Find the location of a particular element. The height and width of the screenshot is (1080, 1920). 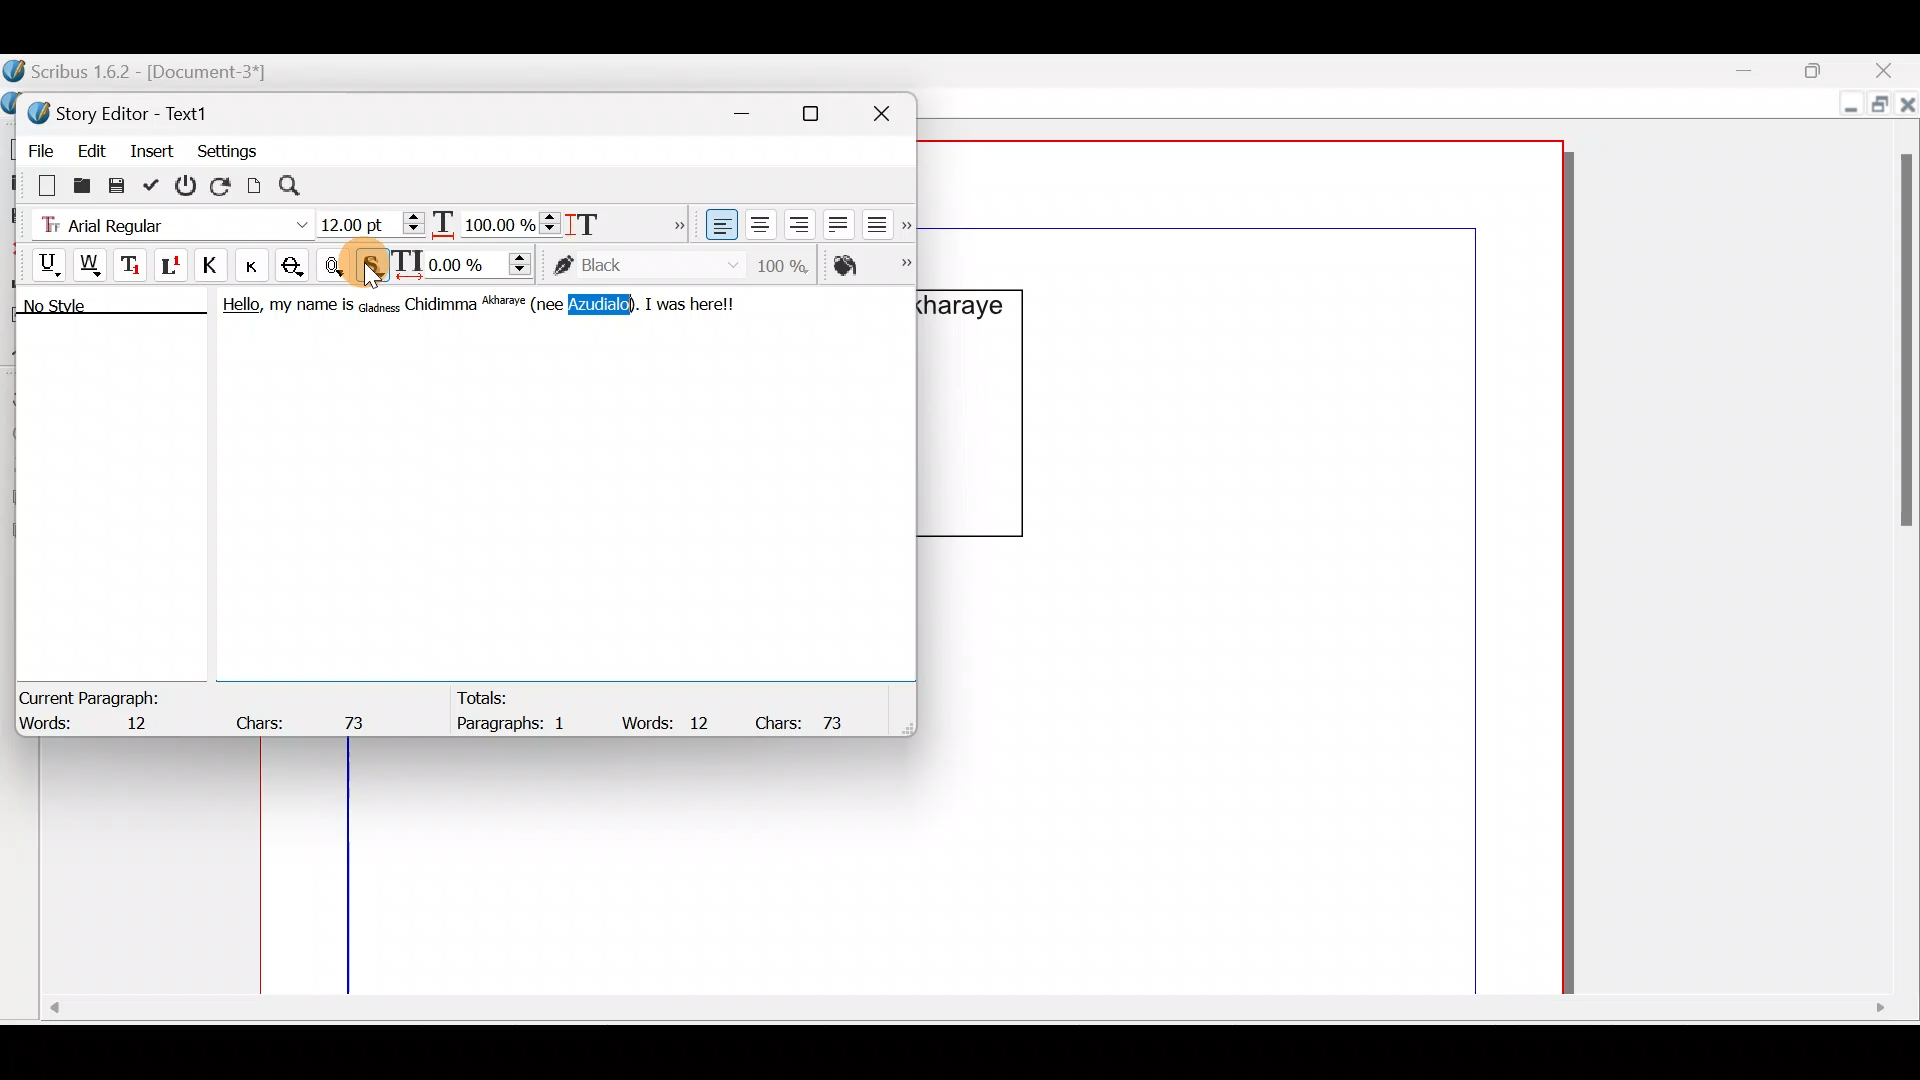

Reload text from frame is located at coordinates (223, 184).